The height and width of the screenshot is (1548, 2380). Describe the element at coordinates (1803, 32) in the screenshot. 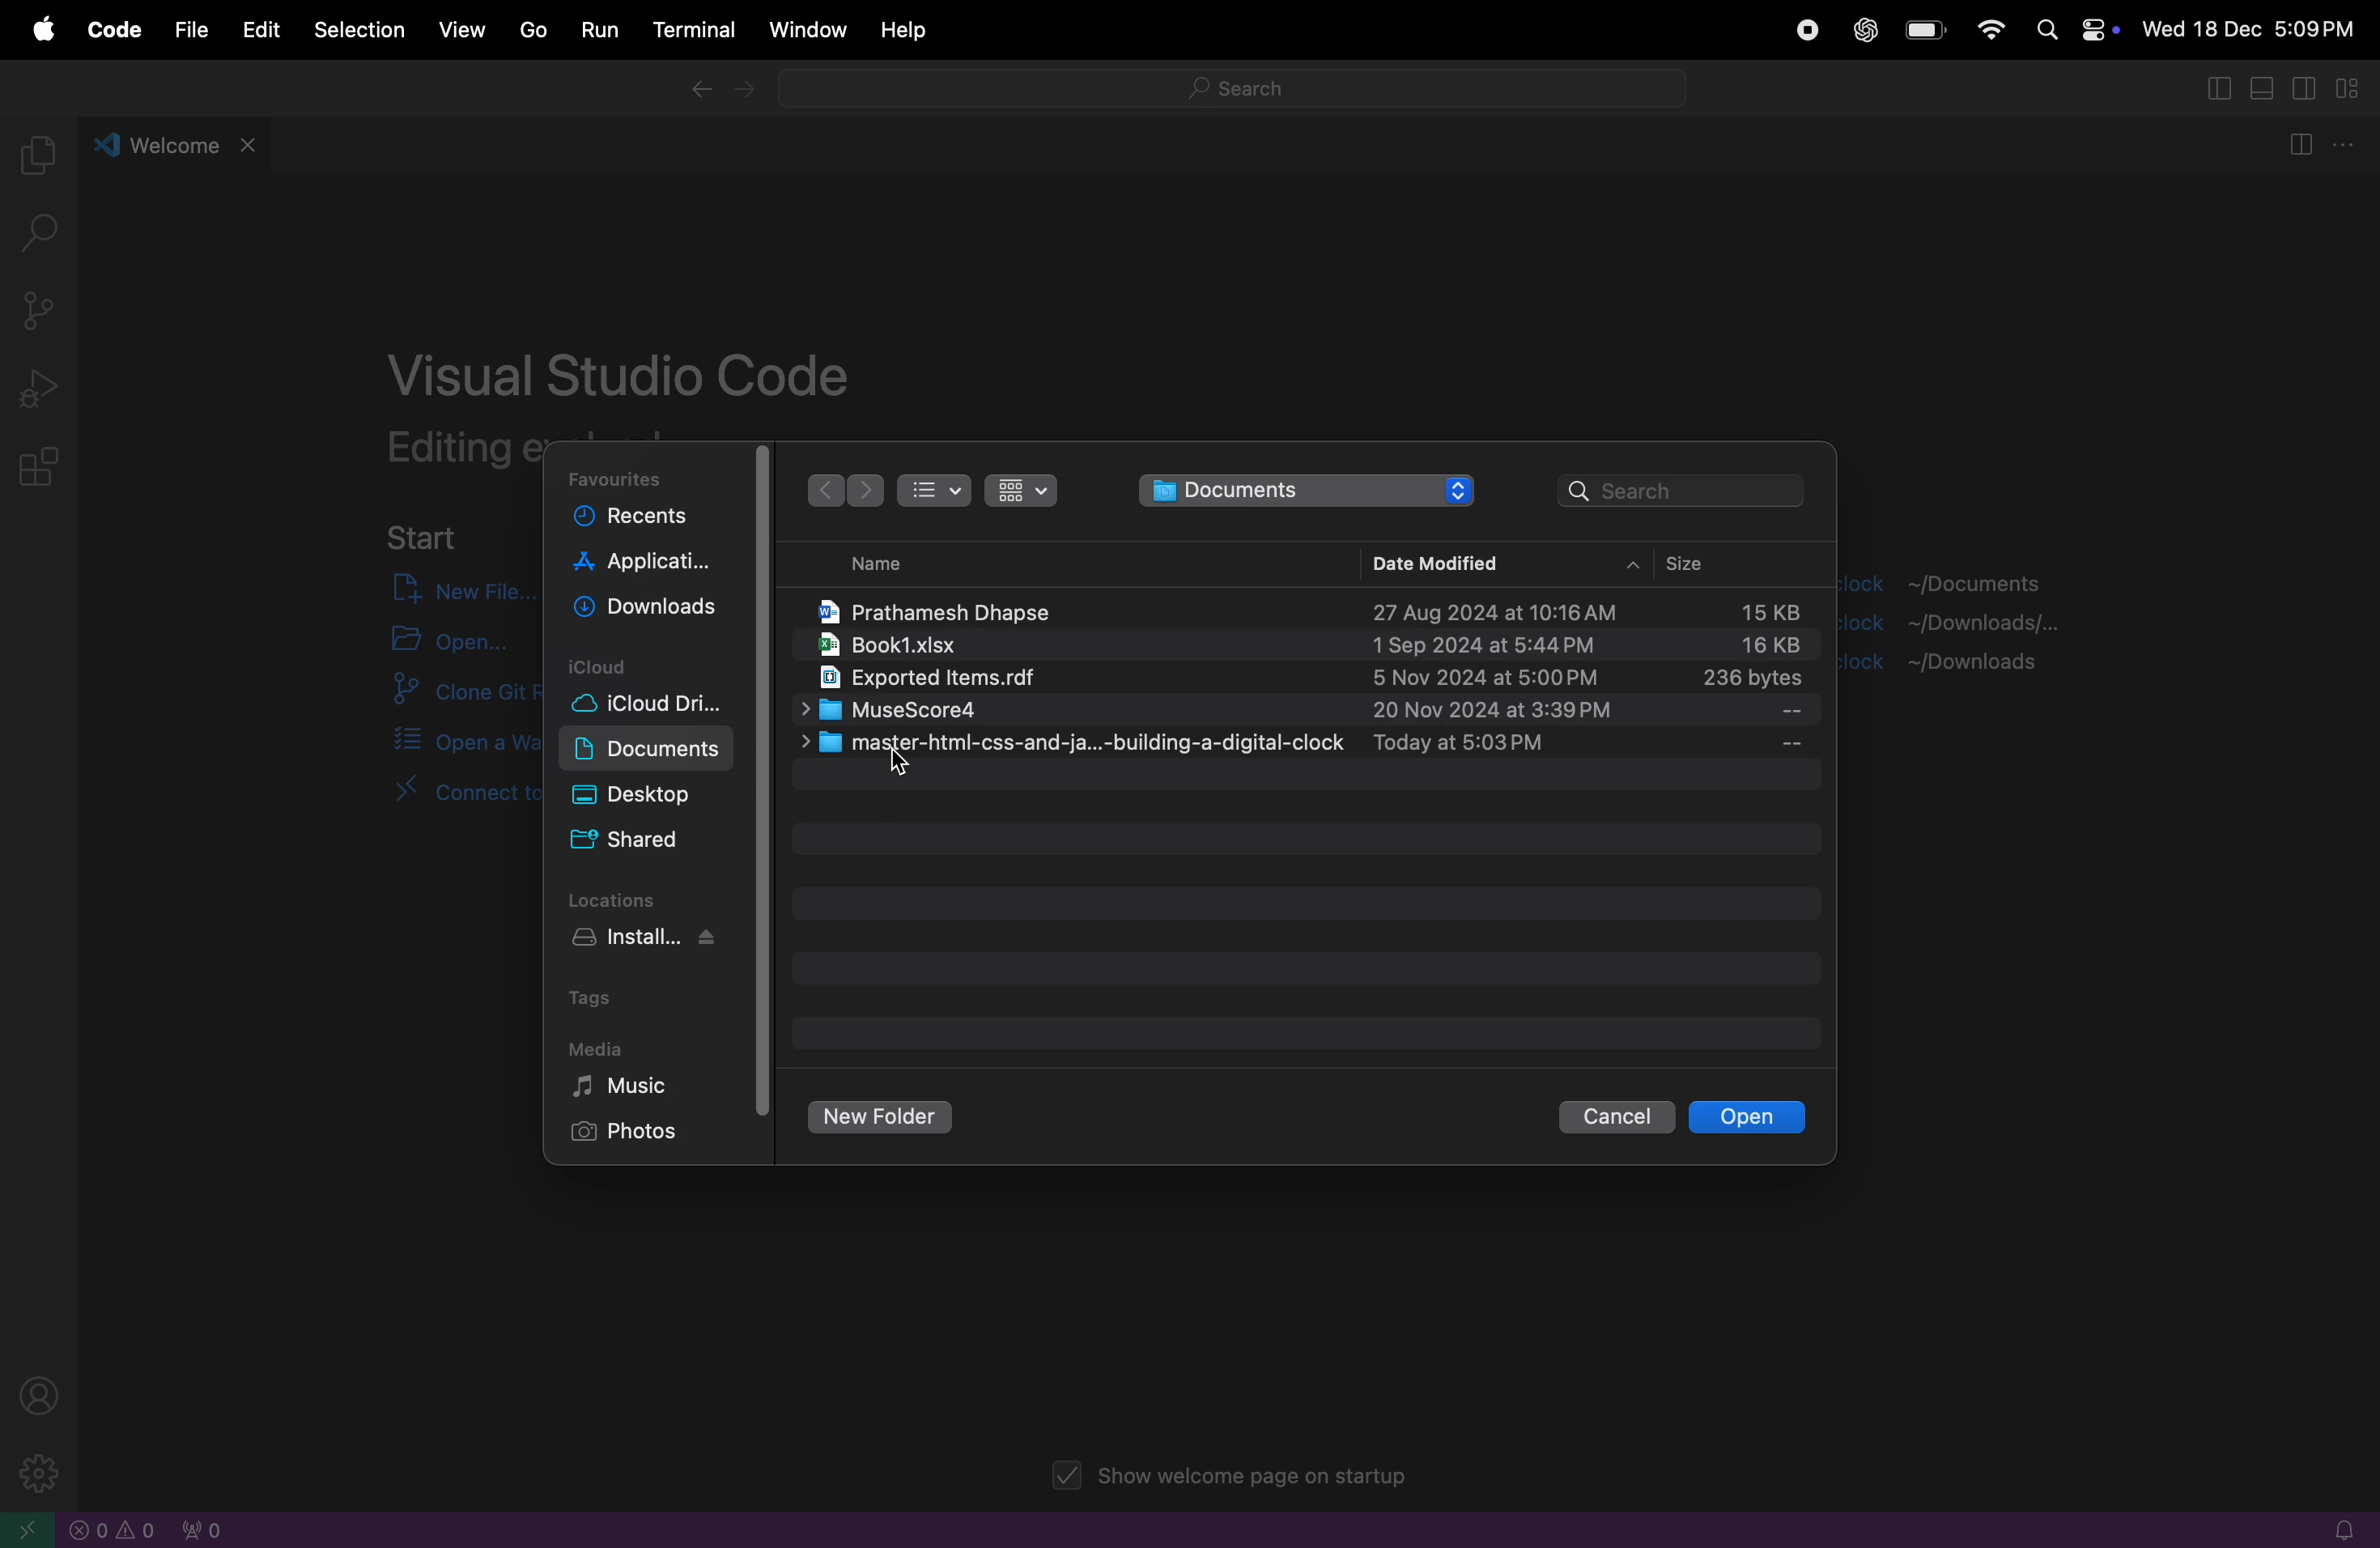

I see `record` at that location.